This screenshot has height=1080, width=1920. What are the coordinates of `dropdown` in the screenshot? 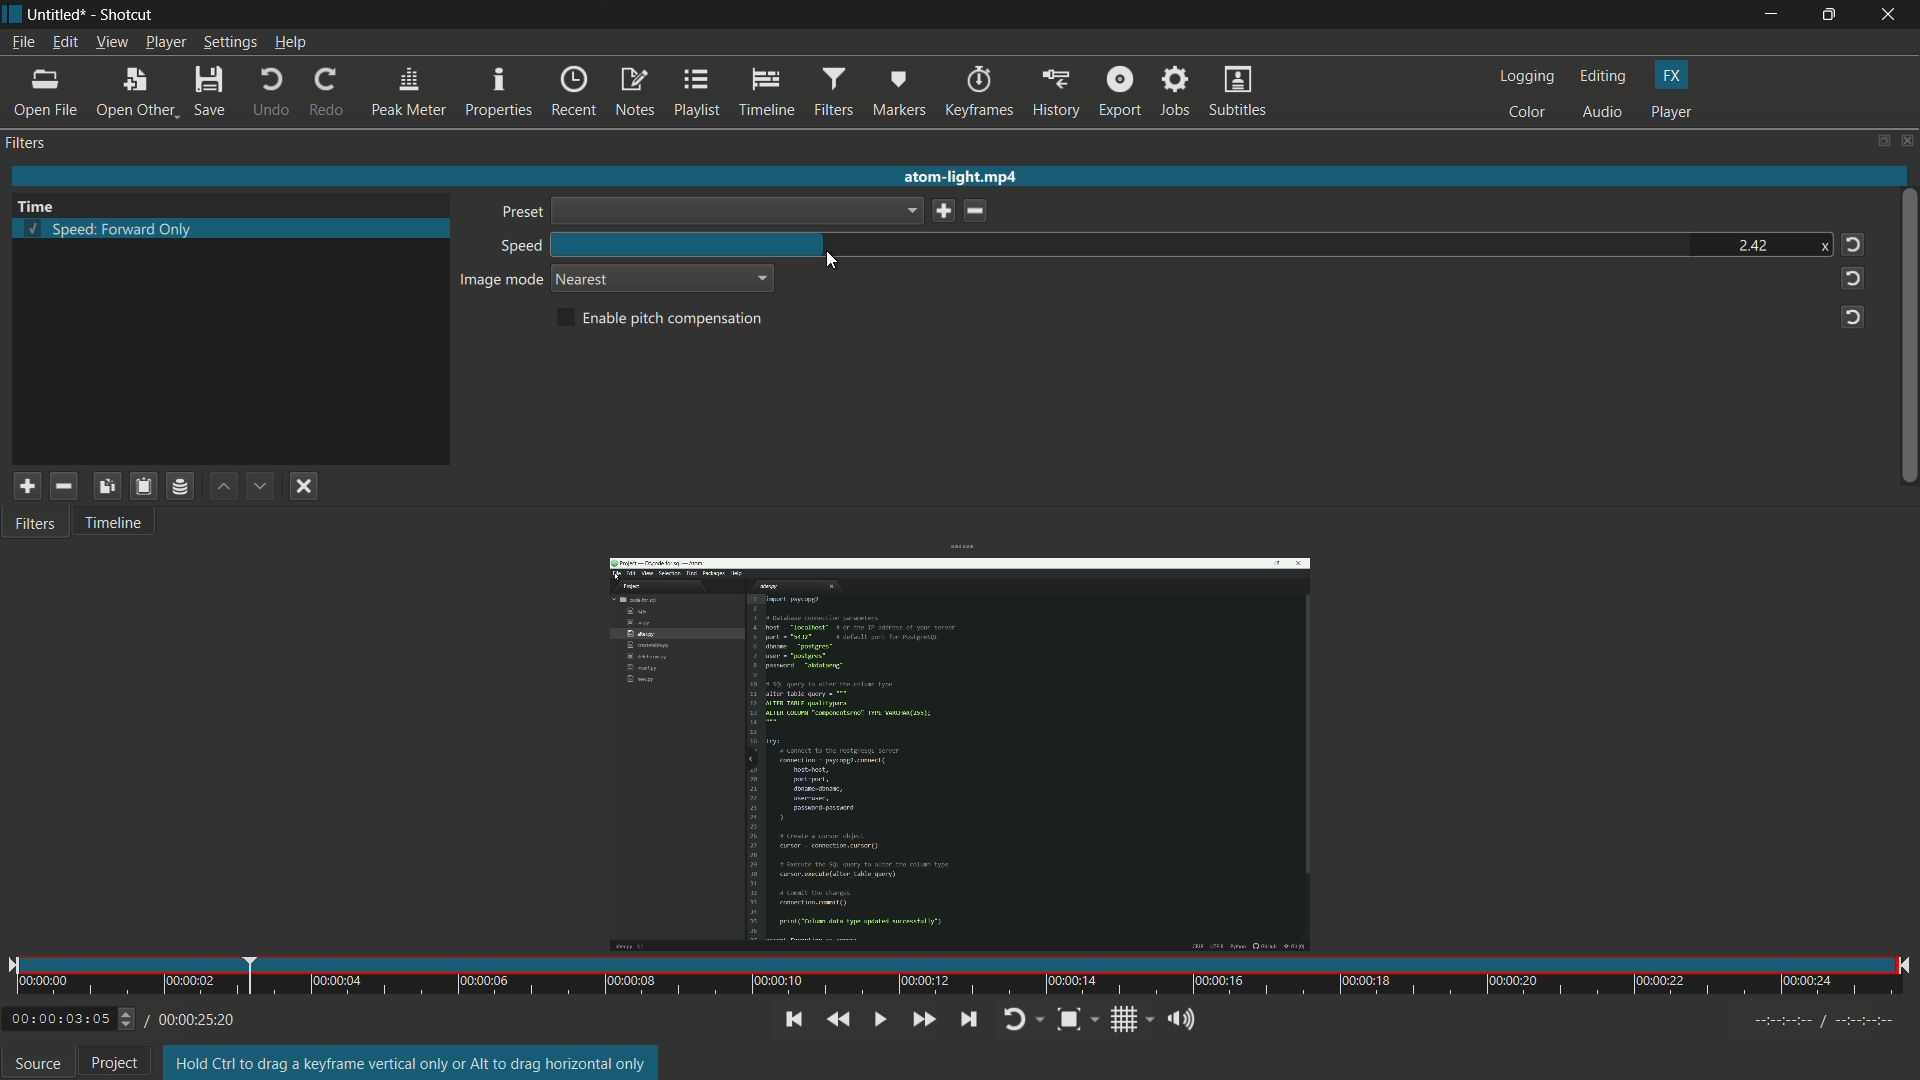 It's located at (760, 278).